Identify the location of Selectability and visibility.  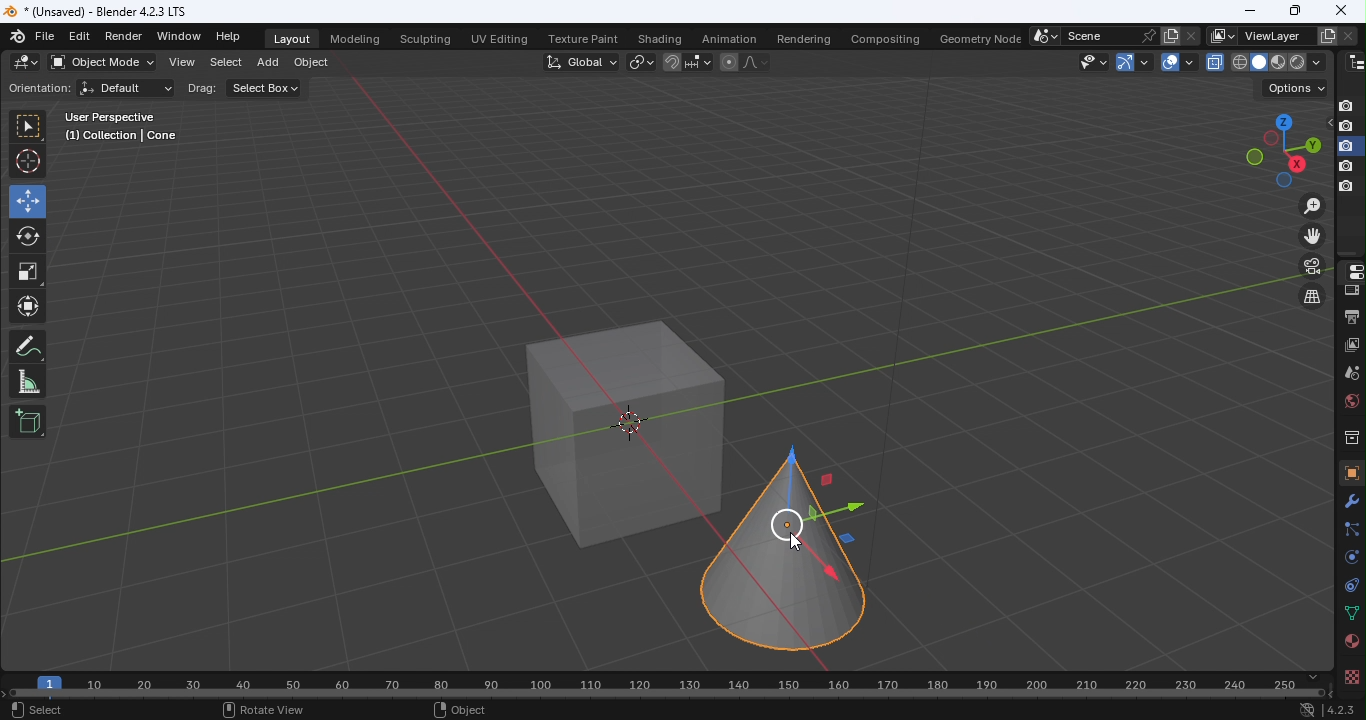
(1095, 61).